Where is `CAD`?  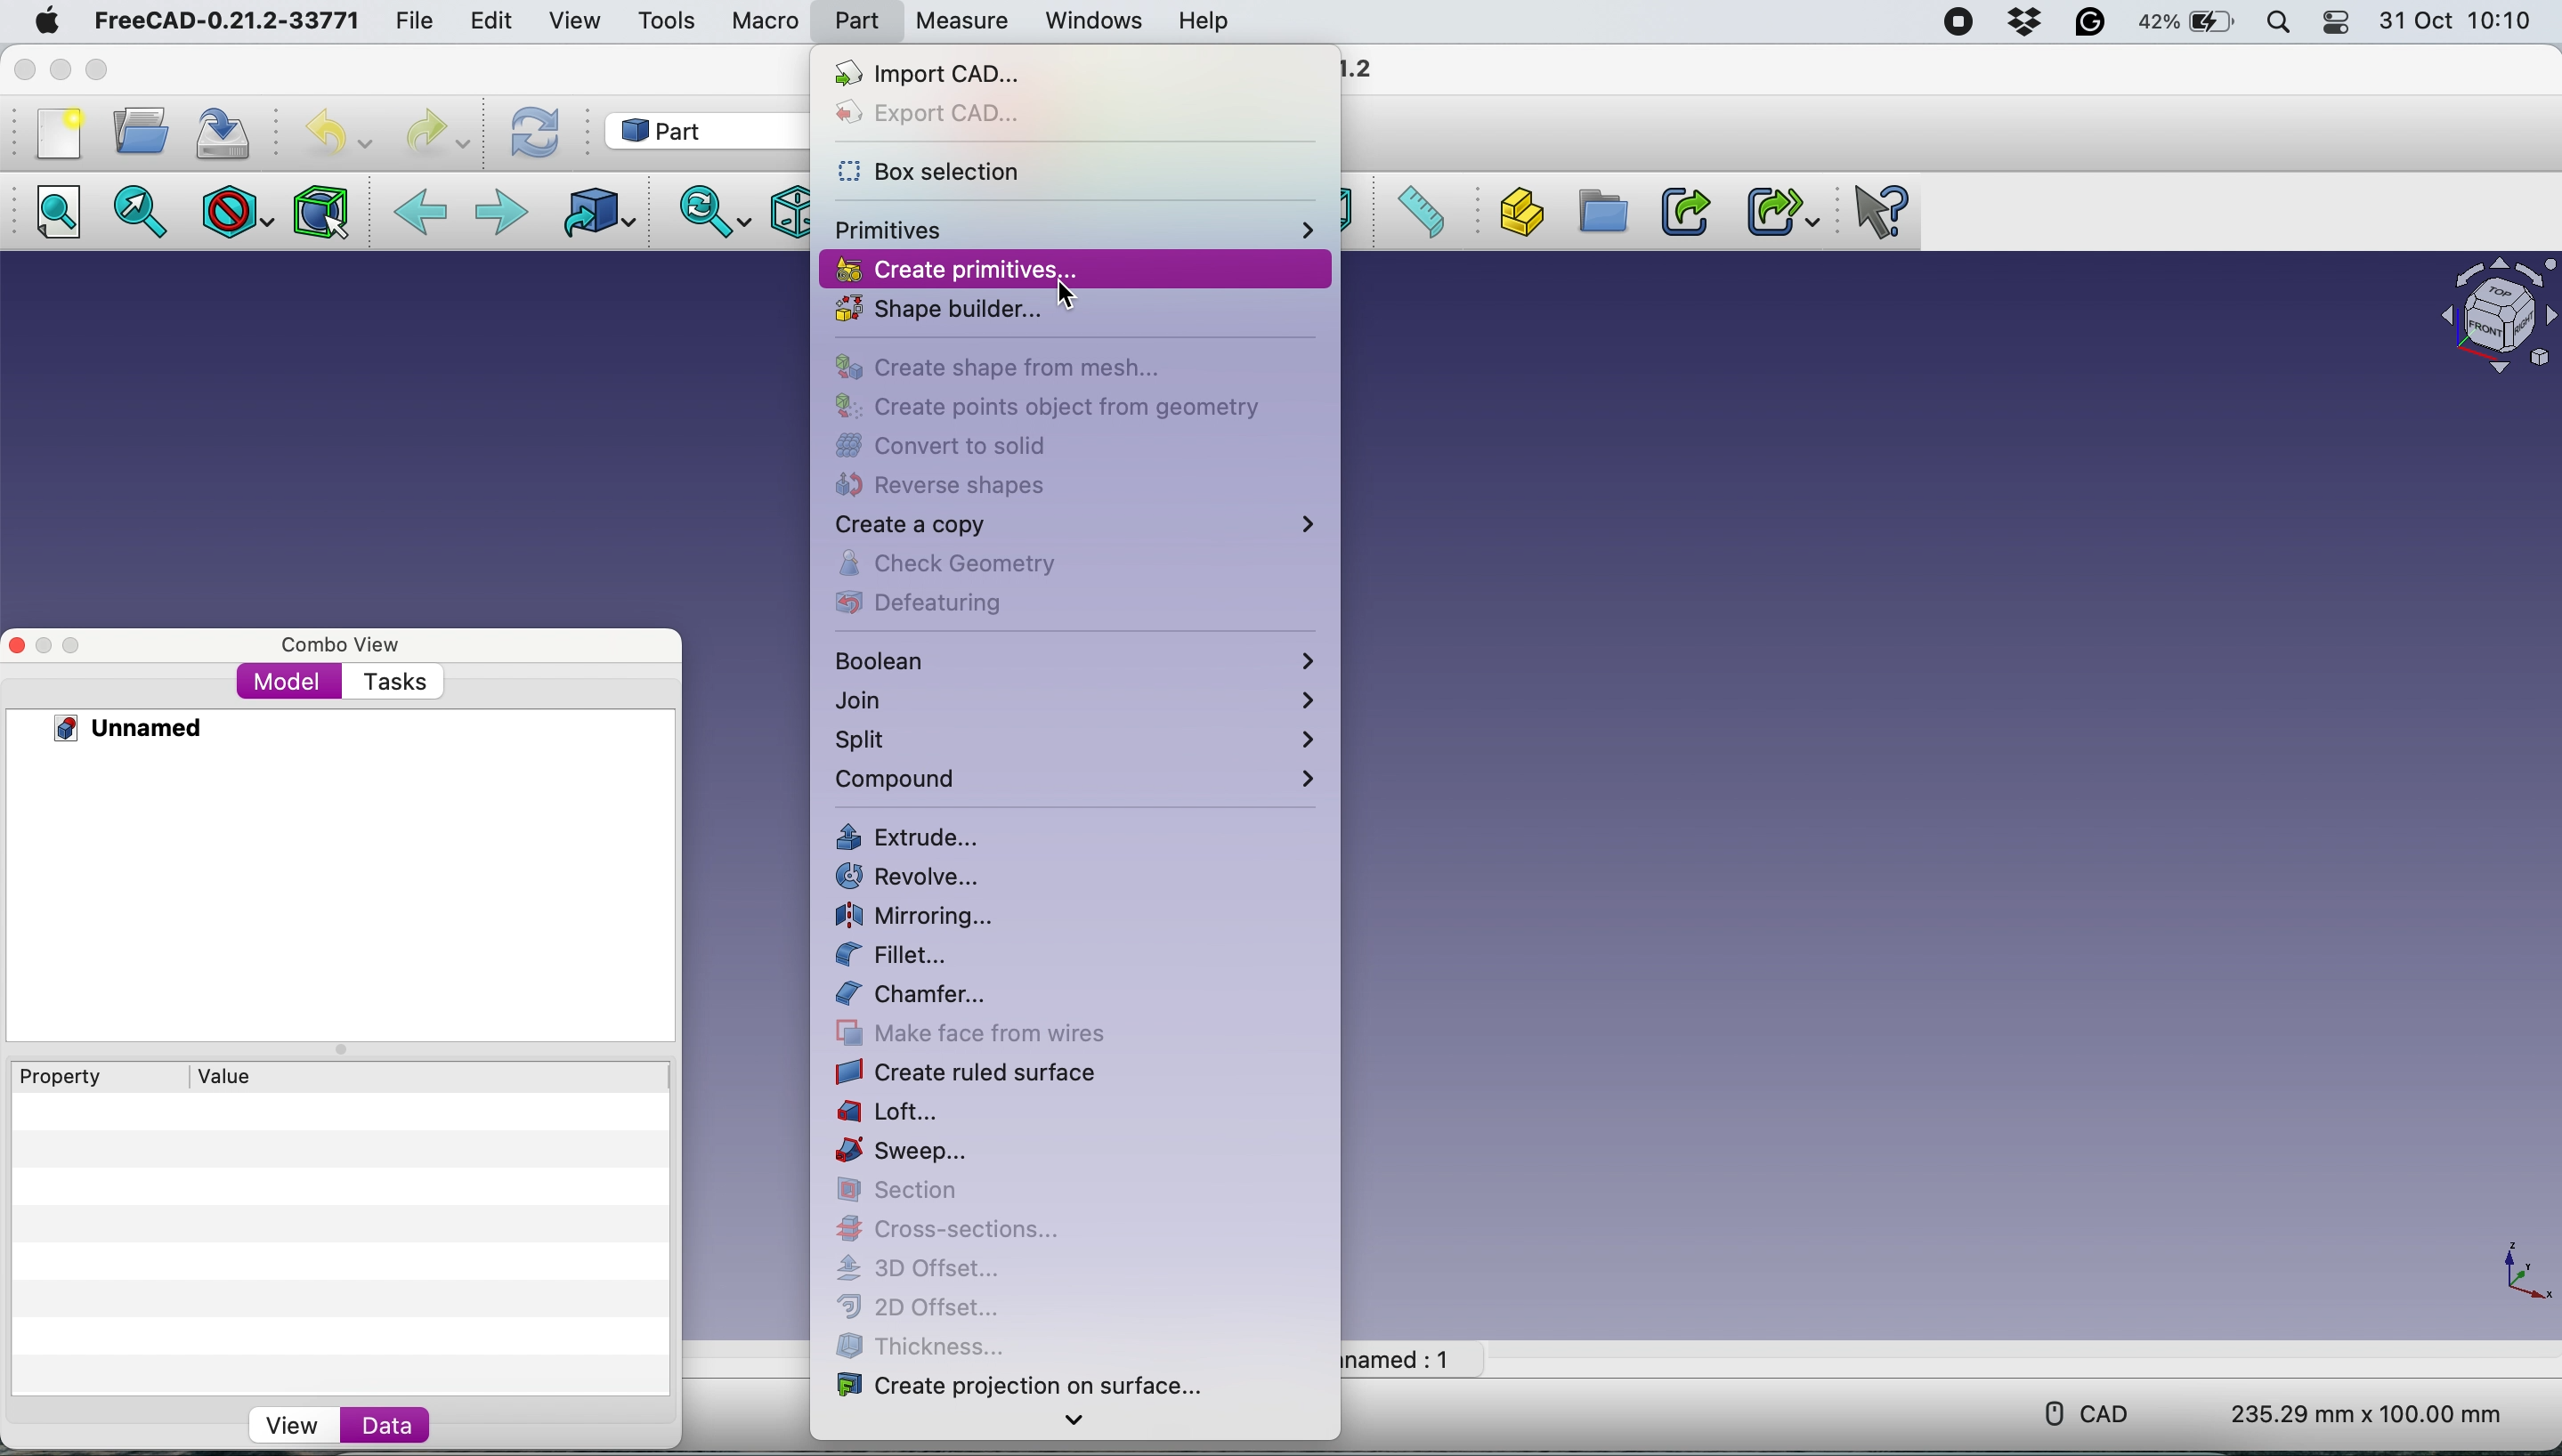 CAD is located at coordinates (2098, 1415).